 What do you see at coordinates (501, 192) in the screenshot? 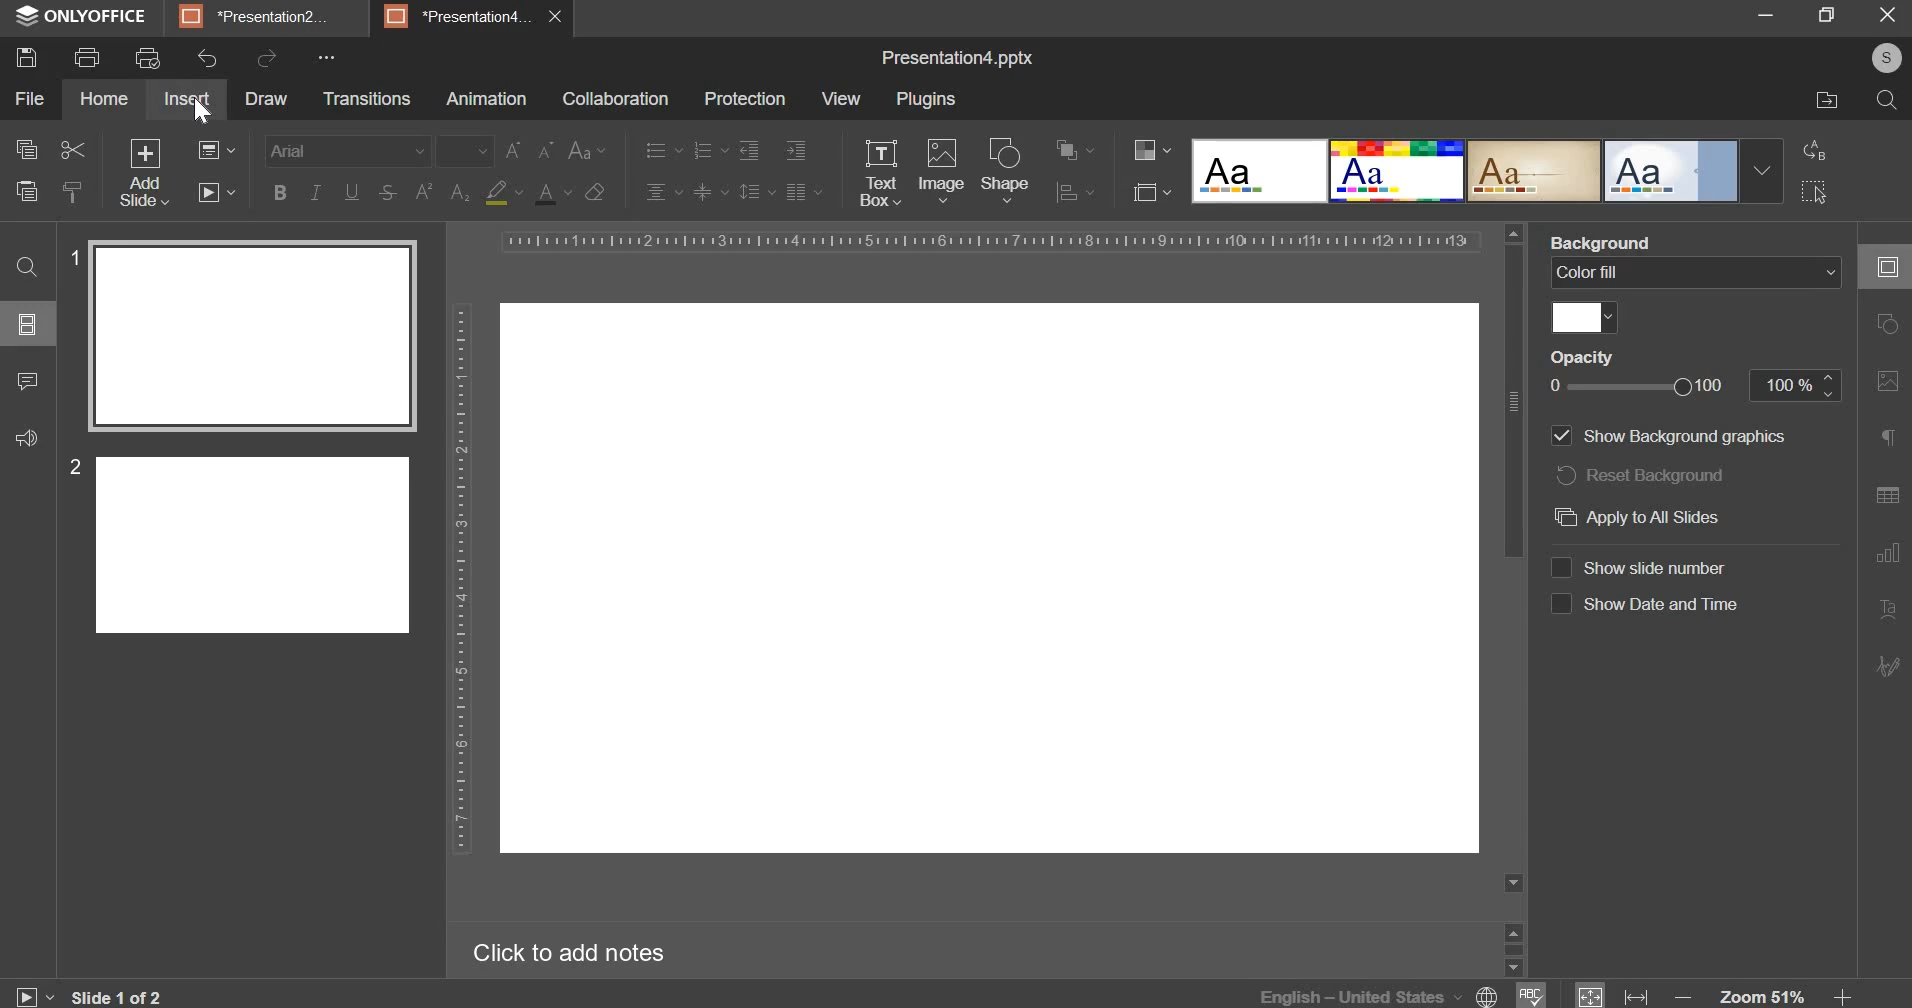
I see `fill color` at bounding box center [501, 192].